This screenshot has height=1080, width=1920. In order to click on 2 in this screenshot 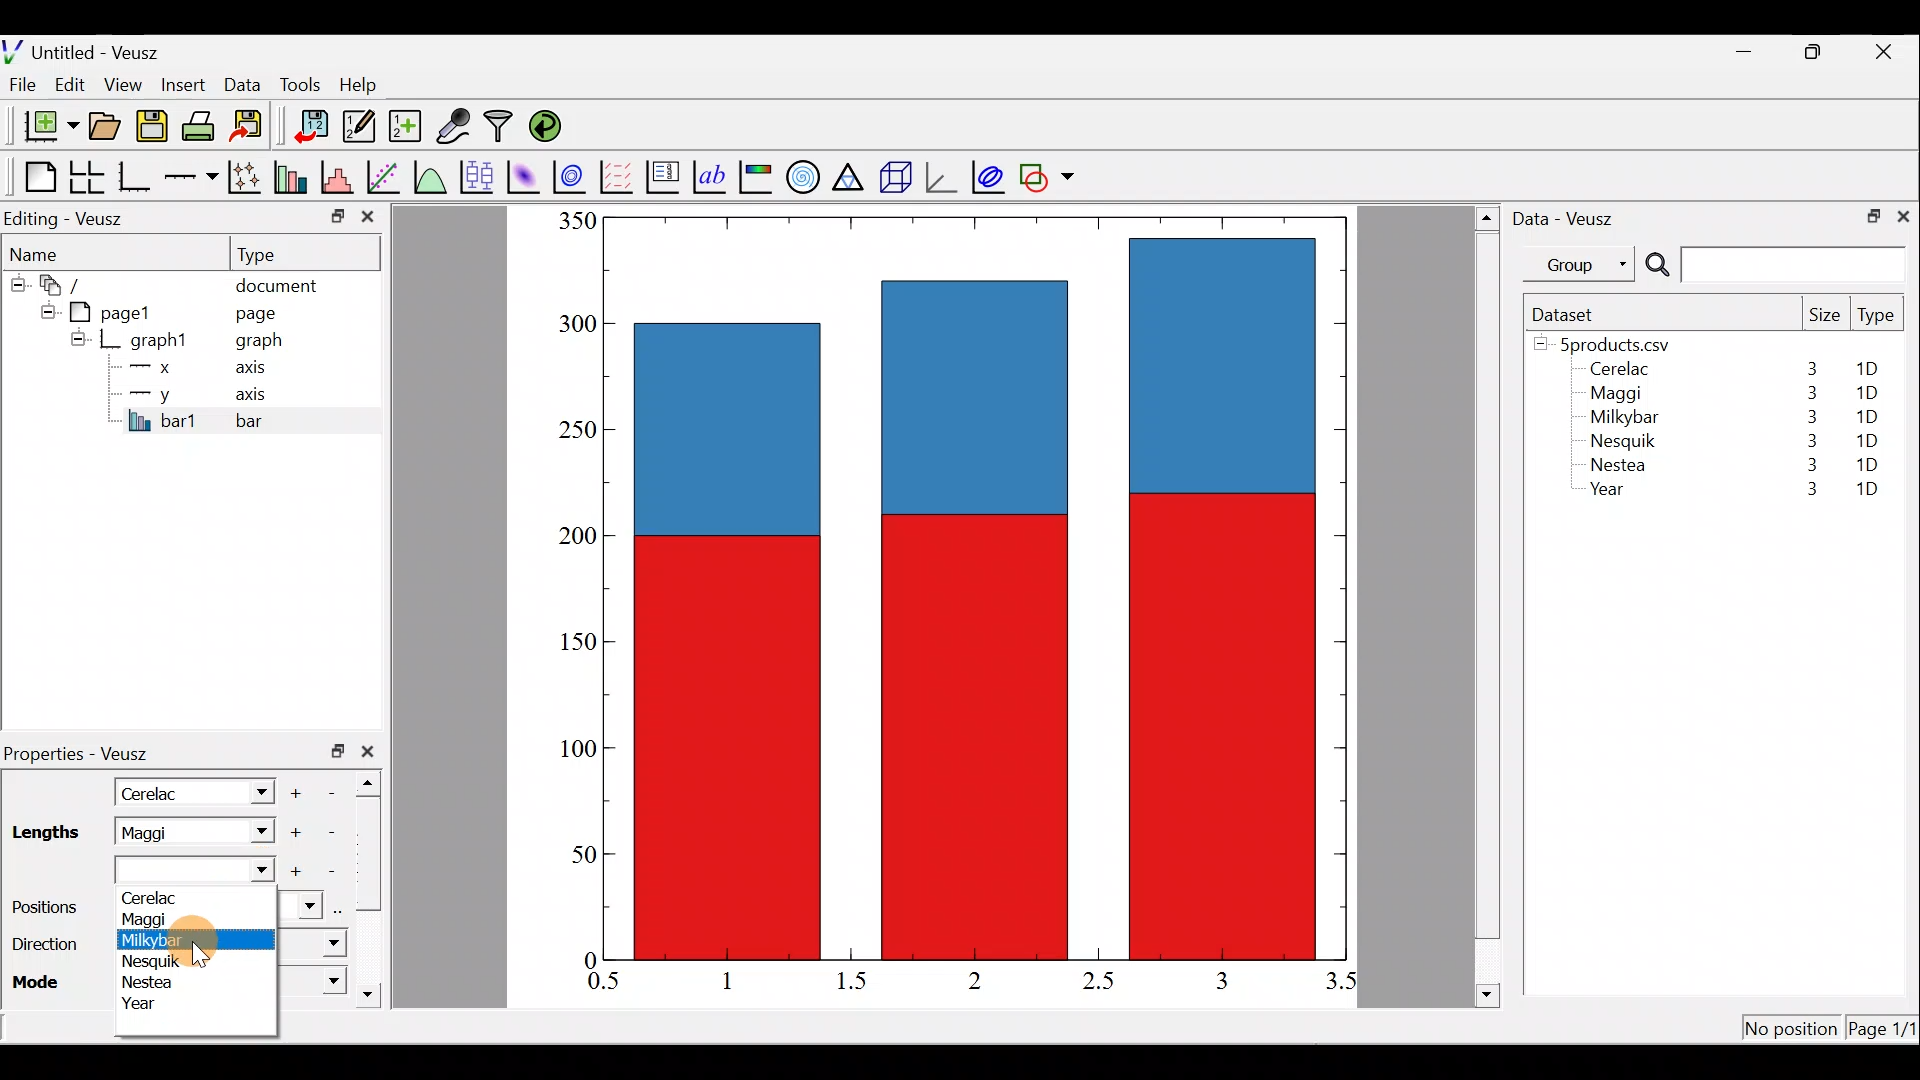, I will do `click(971, 979)`.